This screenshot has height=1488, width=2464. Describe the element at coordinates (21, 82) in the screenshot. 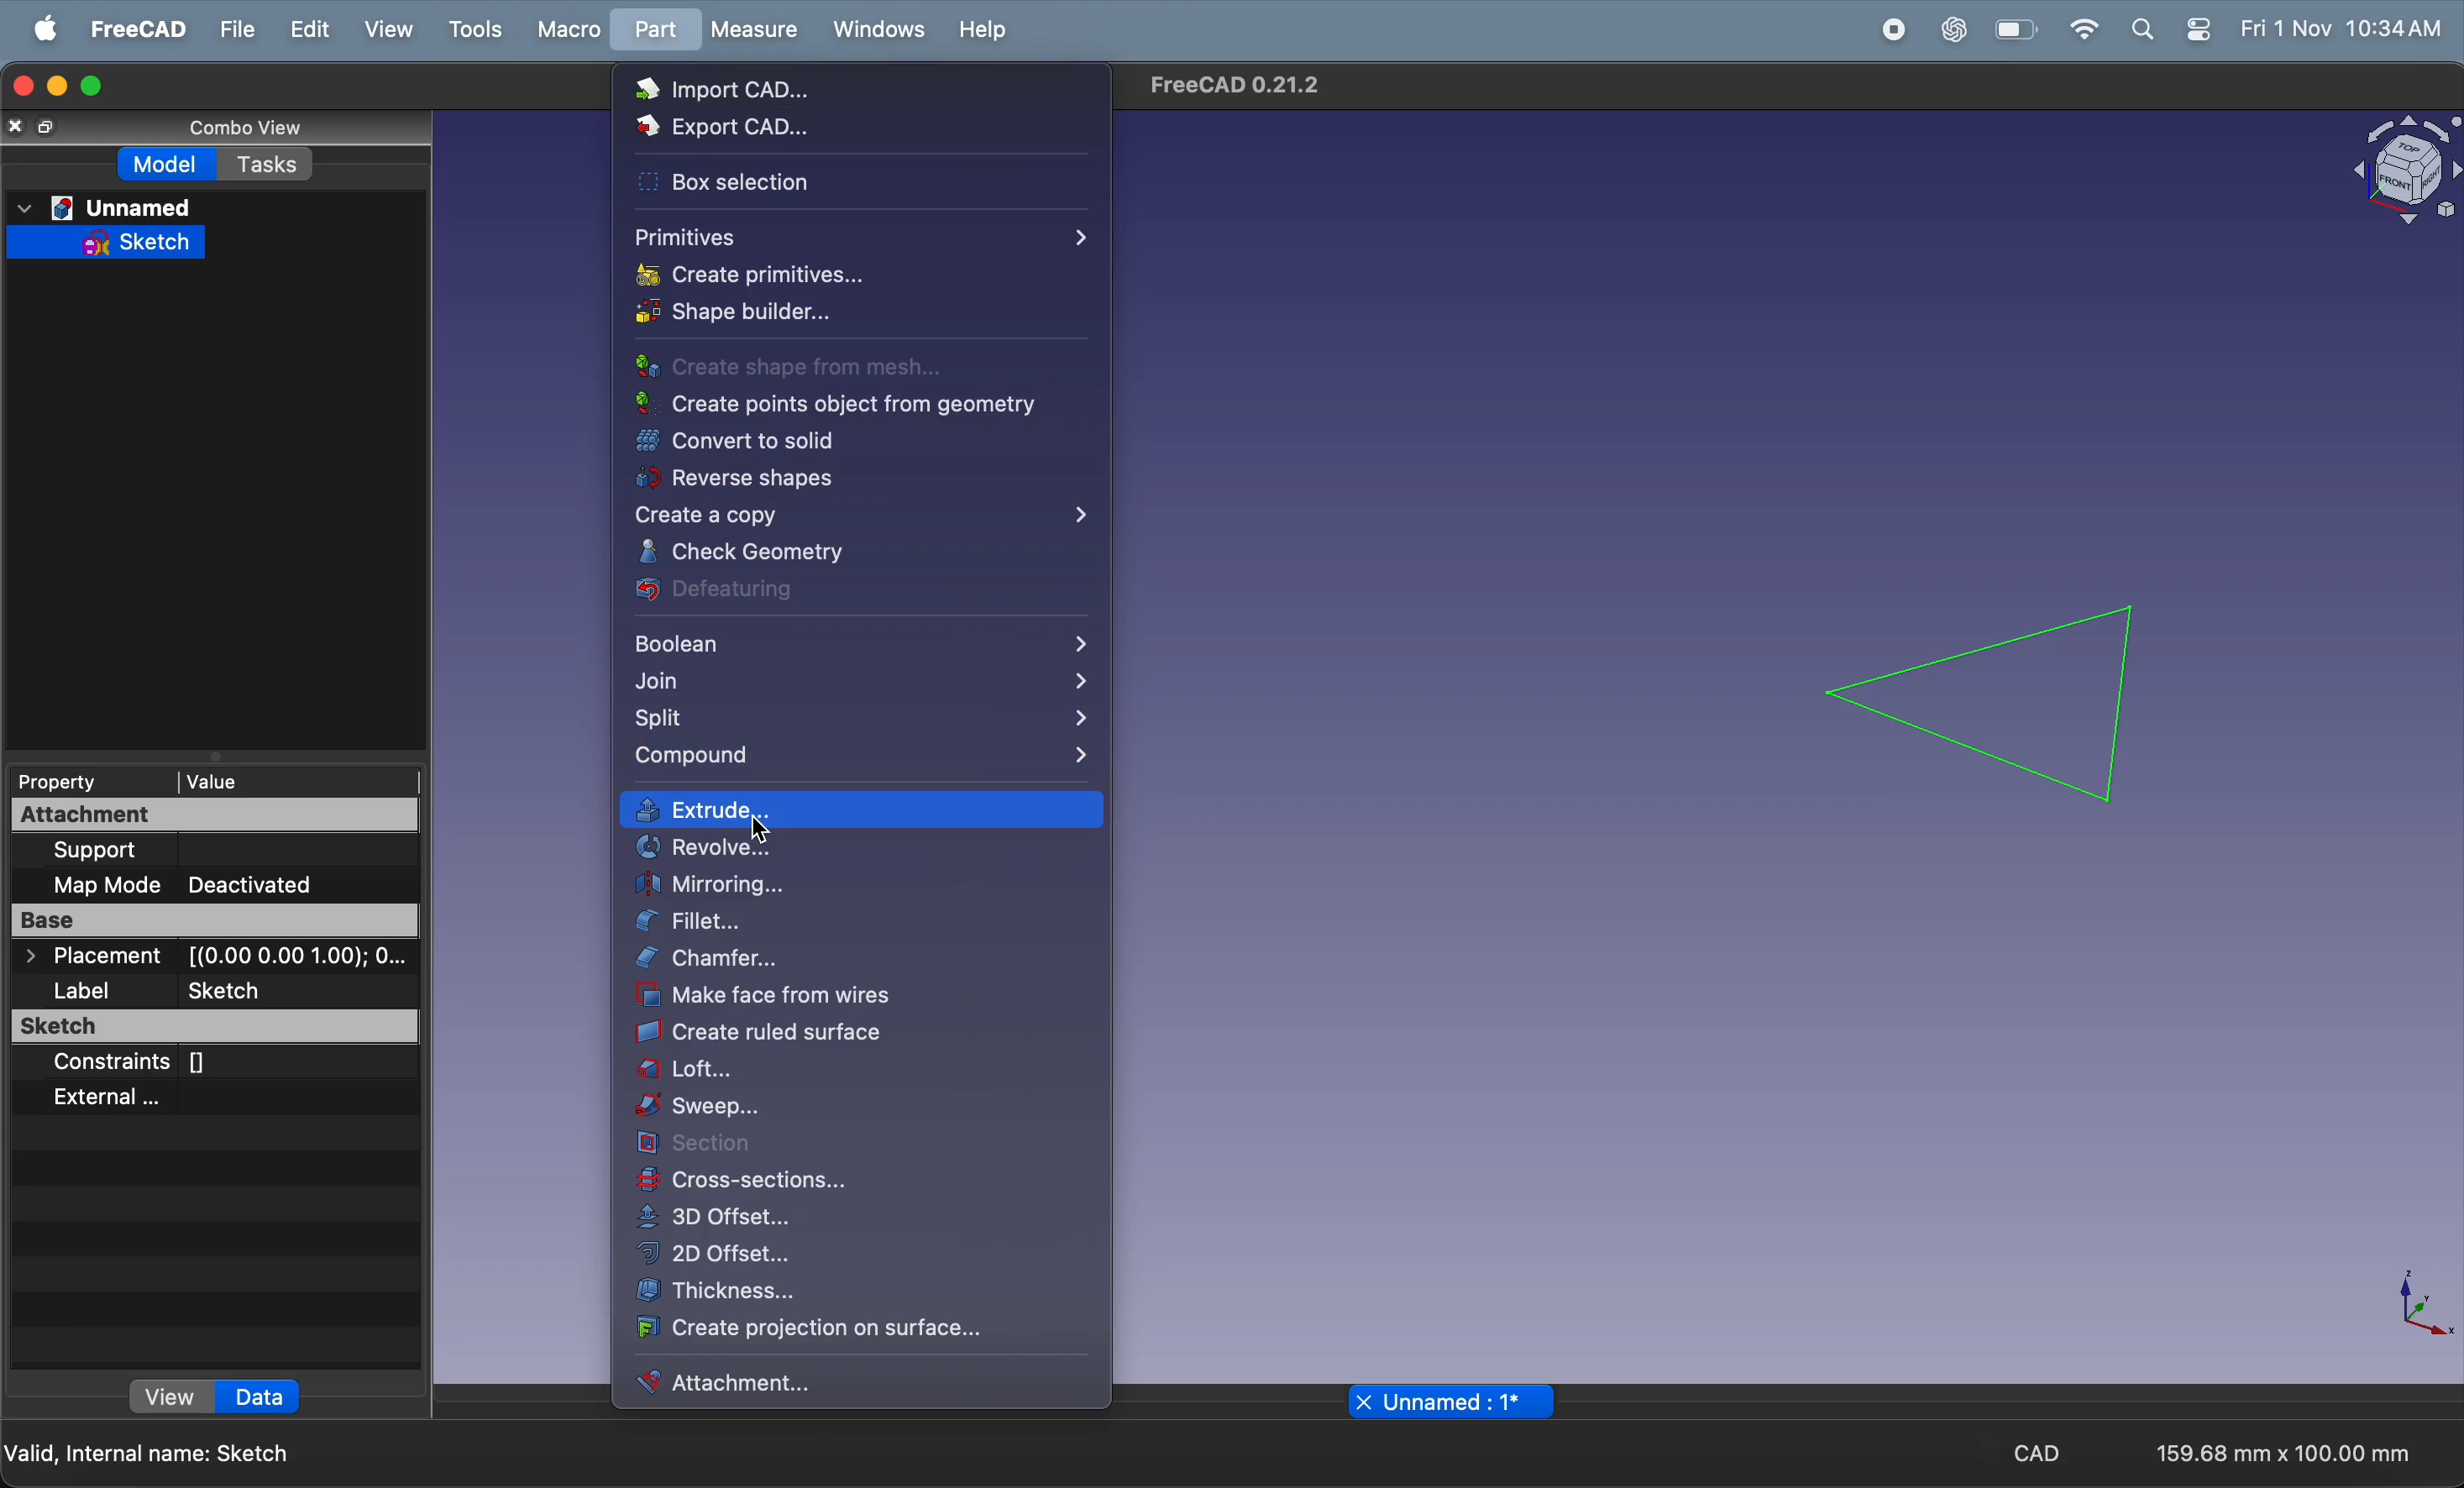

I see `closing window` at that location.